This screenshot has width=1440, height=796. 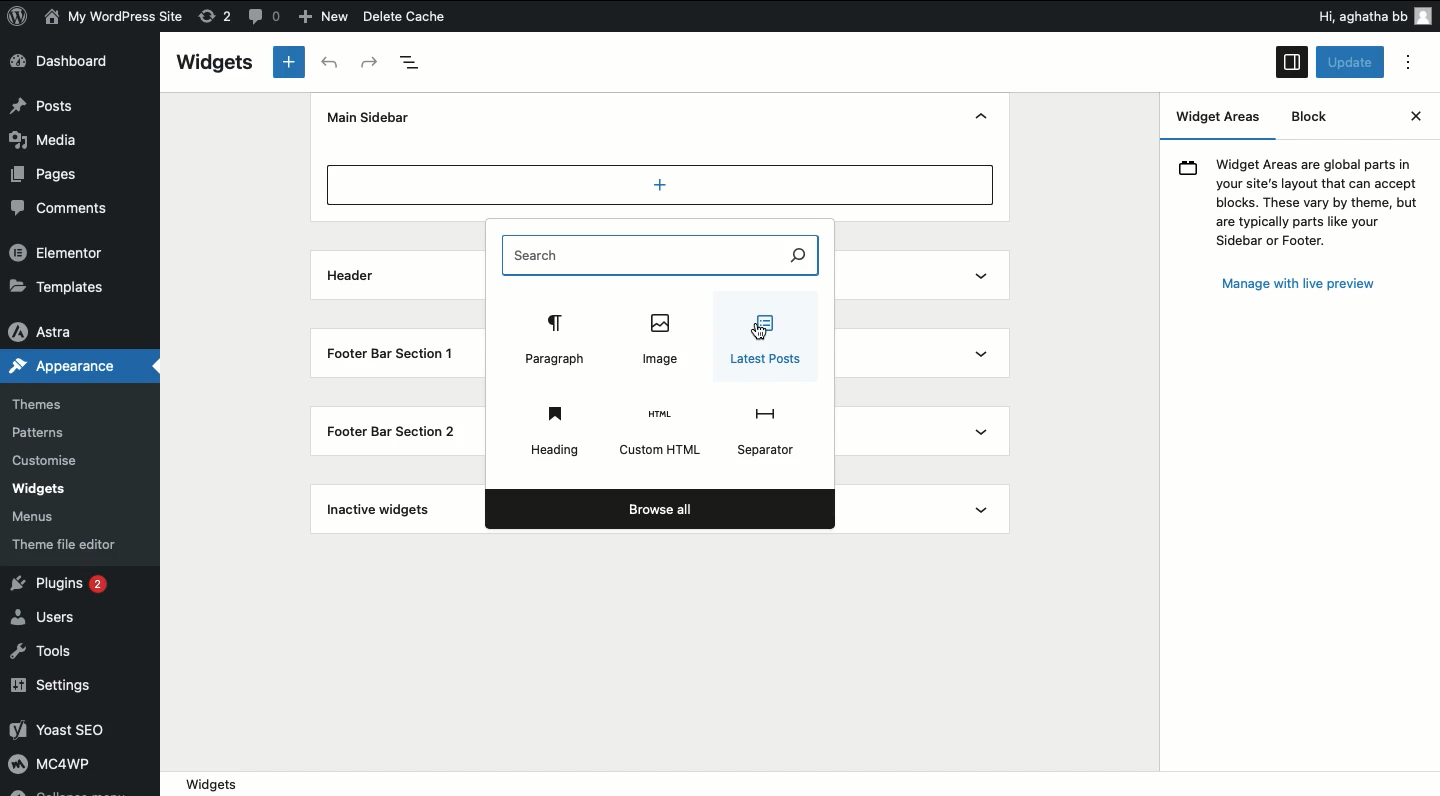 I want to click on »Templates, so click(x=60, y=283).